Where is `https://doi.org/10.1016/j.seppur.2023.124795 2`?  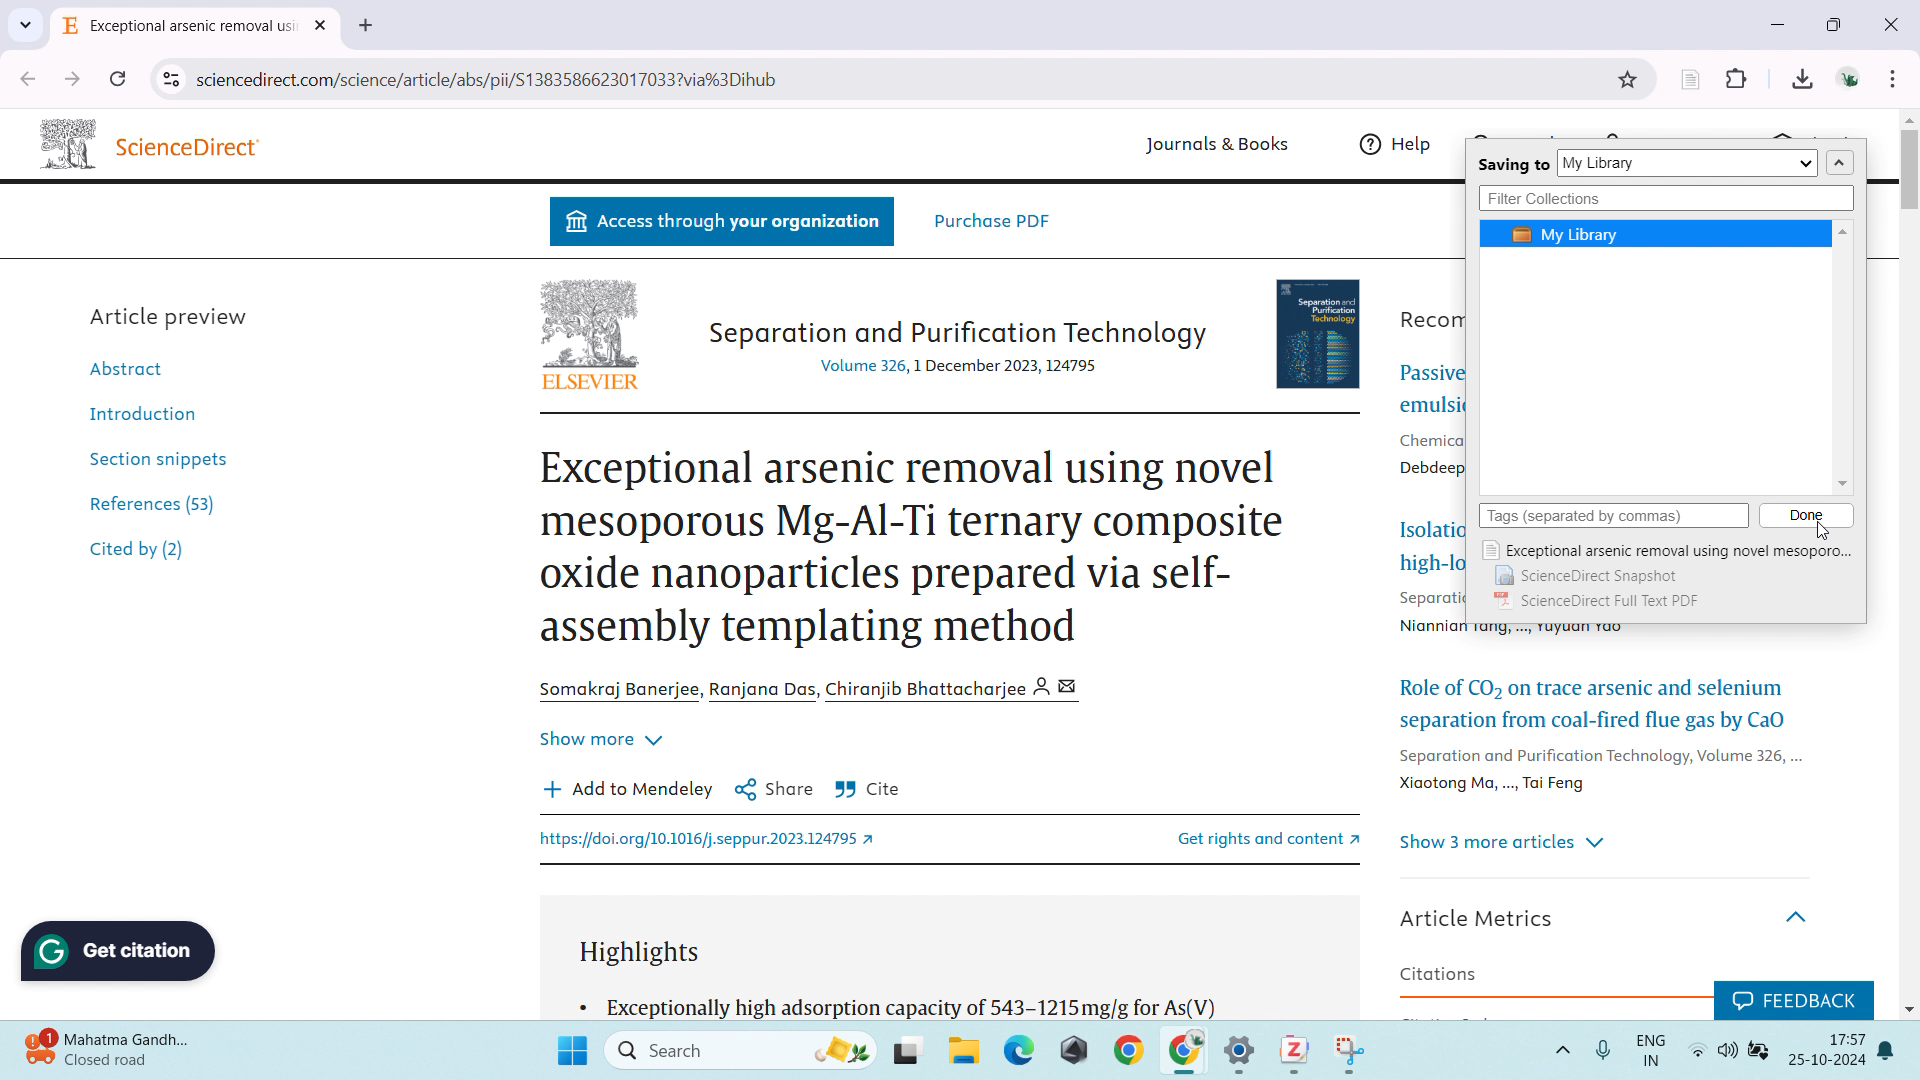 https://doi.org/10.1016/j.seppur.2023.124795 2 is located at coordinates (713, 841).